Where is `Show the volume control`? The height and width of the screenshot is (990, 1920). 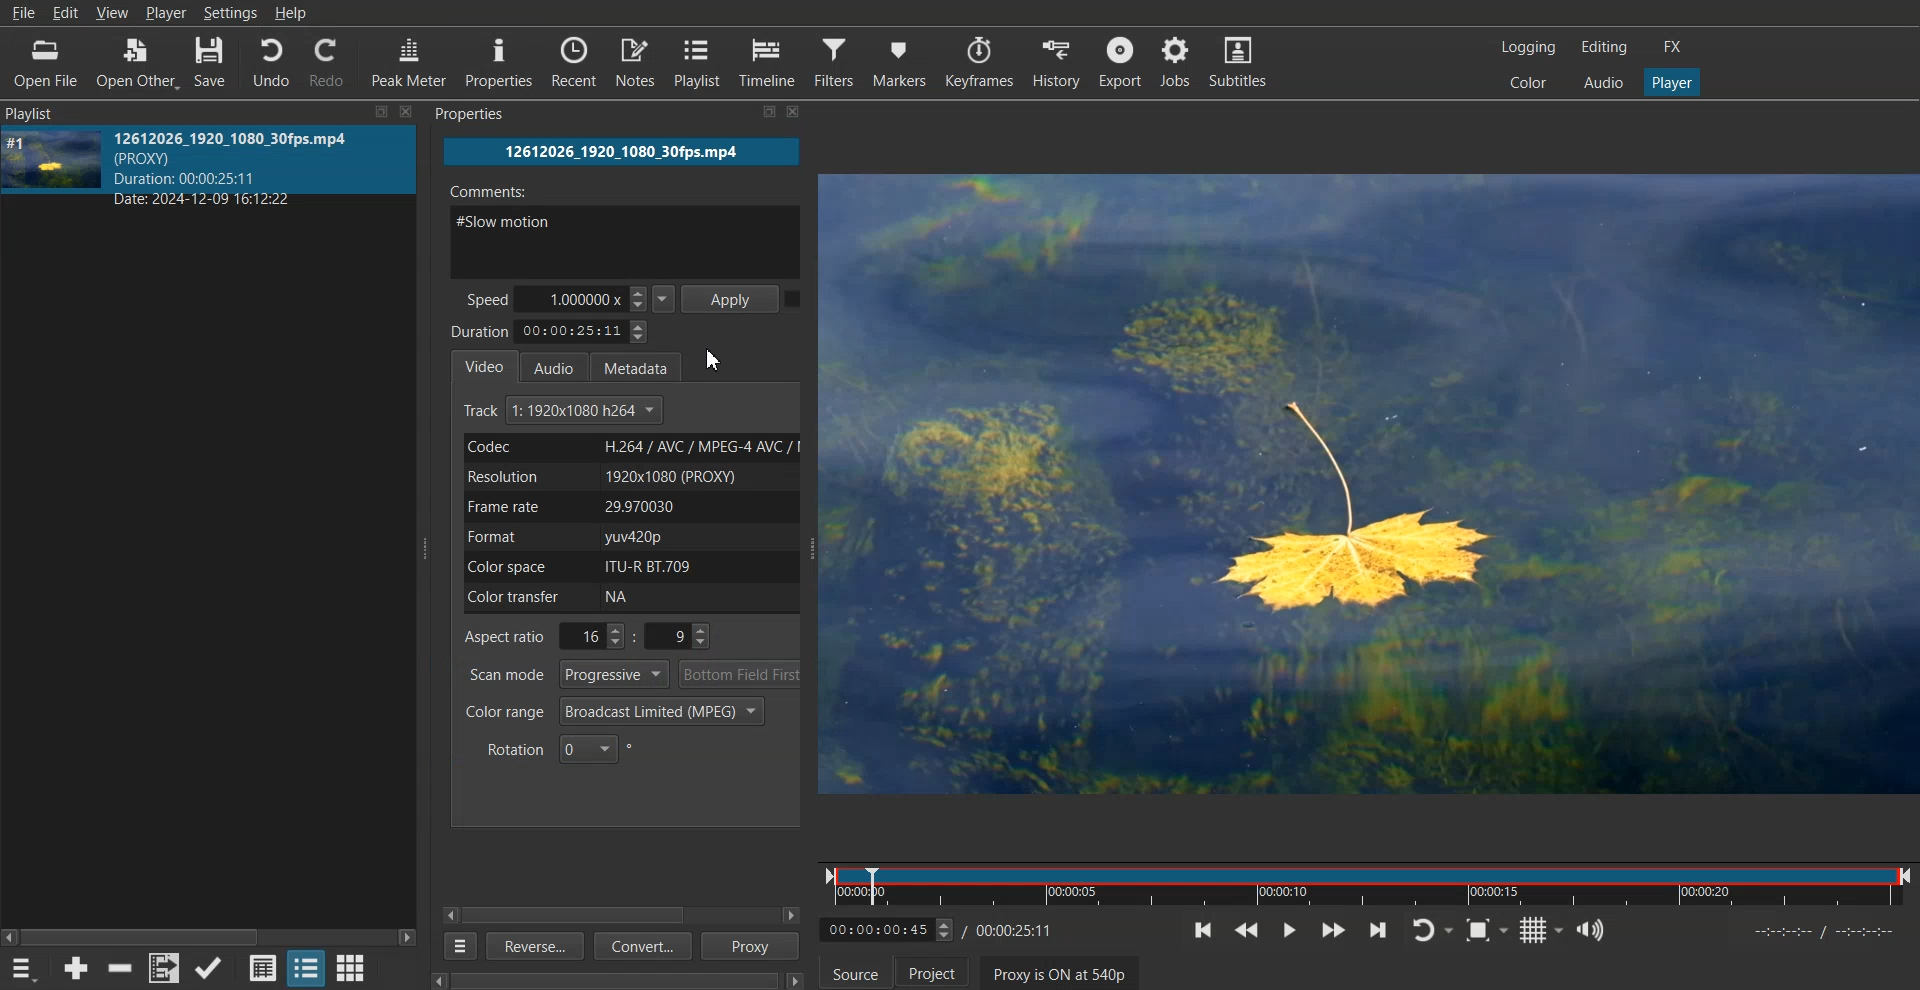 Show the volume control is located at coordinates (1591, 930).